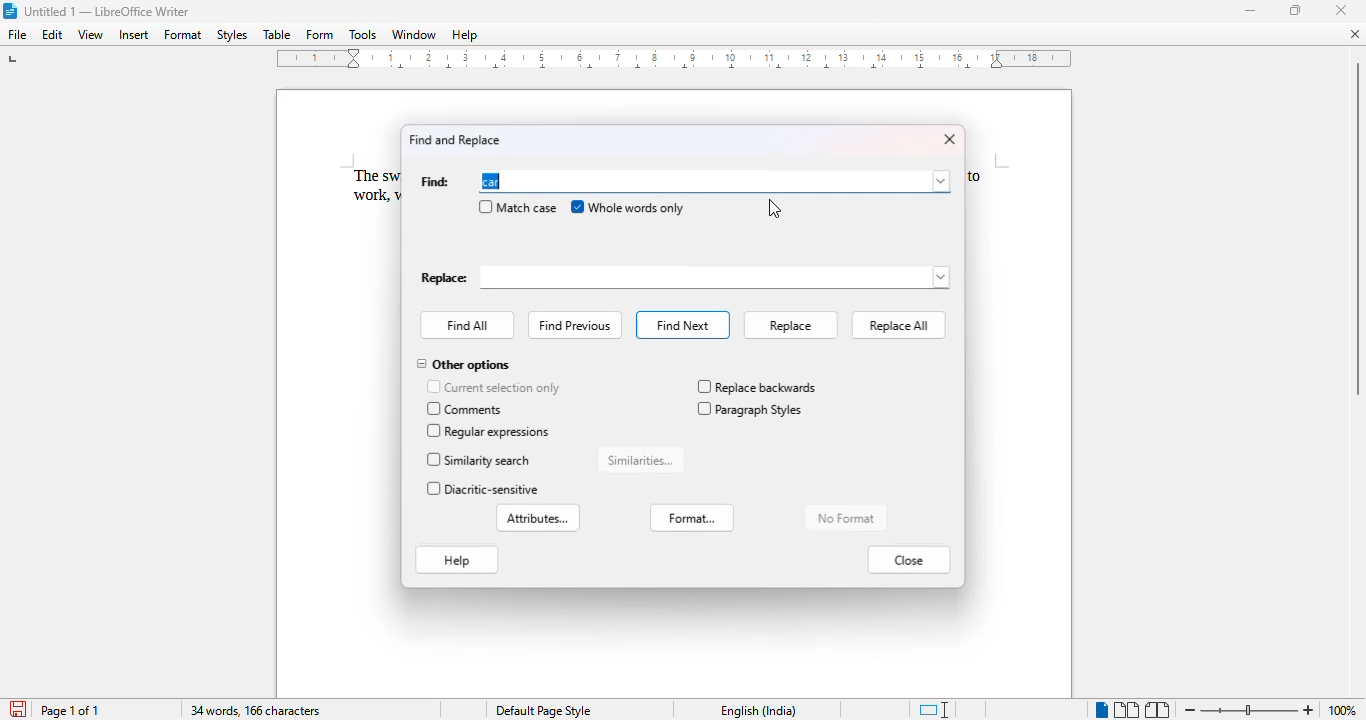 The image size is (1366, 720). Describe the element at coordinates (756, 387) in the screenshot. I see `replace backwards` at that location.